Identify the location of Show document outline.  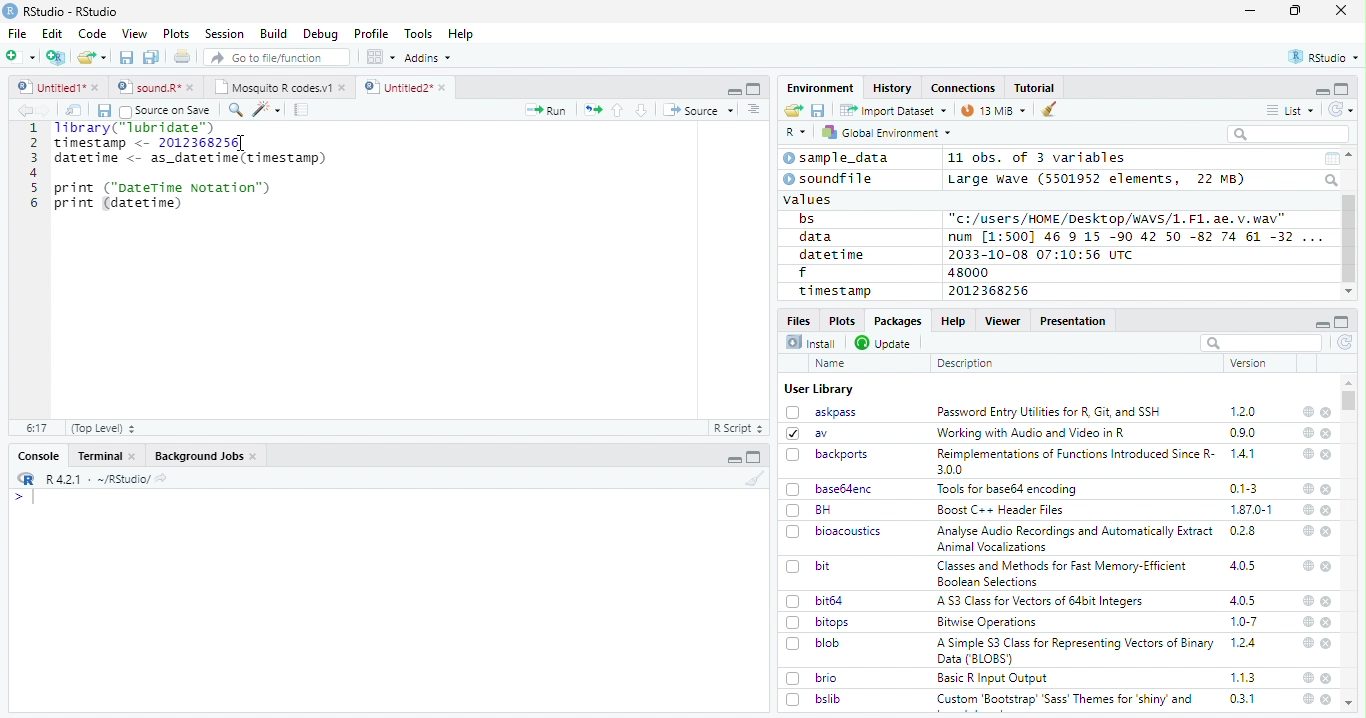
(752, 109).